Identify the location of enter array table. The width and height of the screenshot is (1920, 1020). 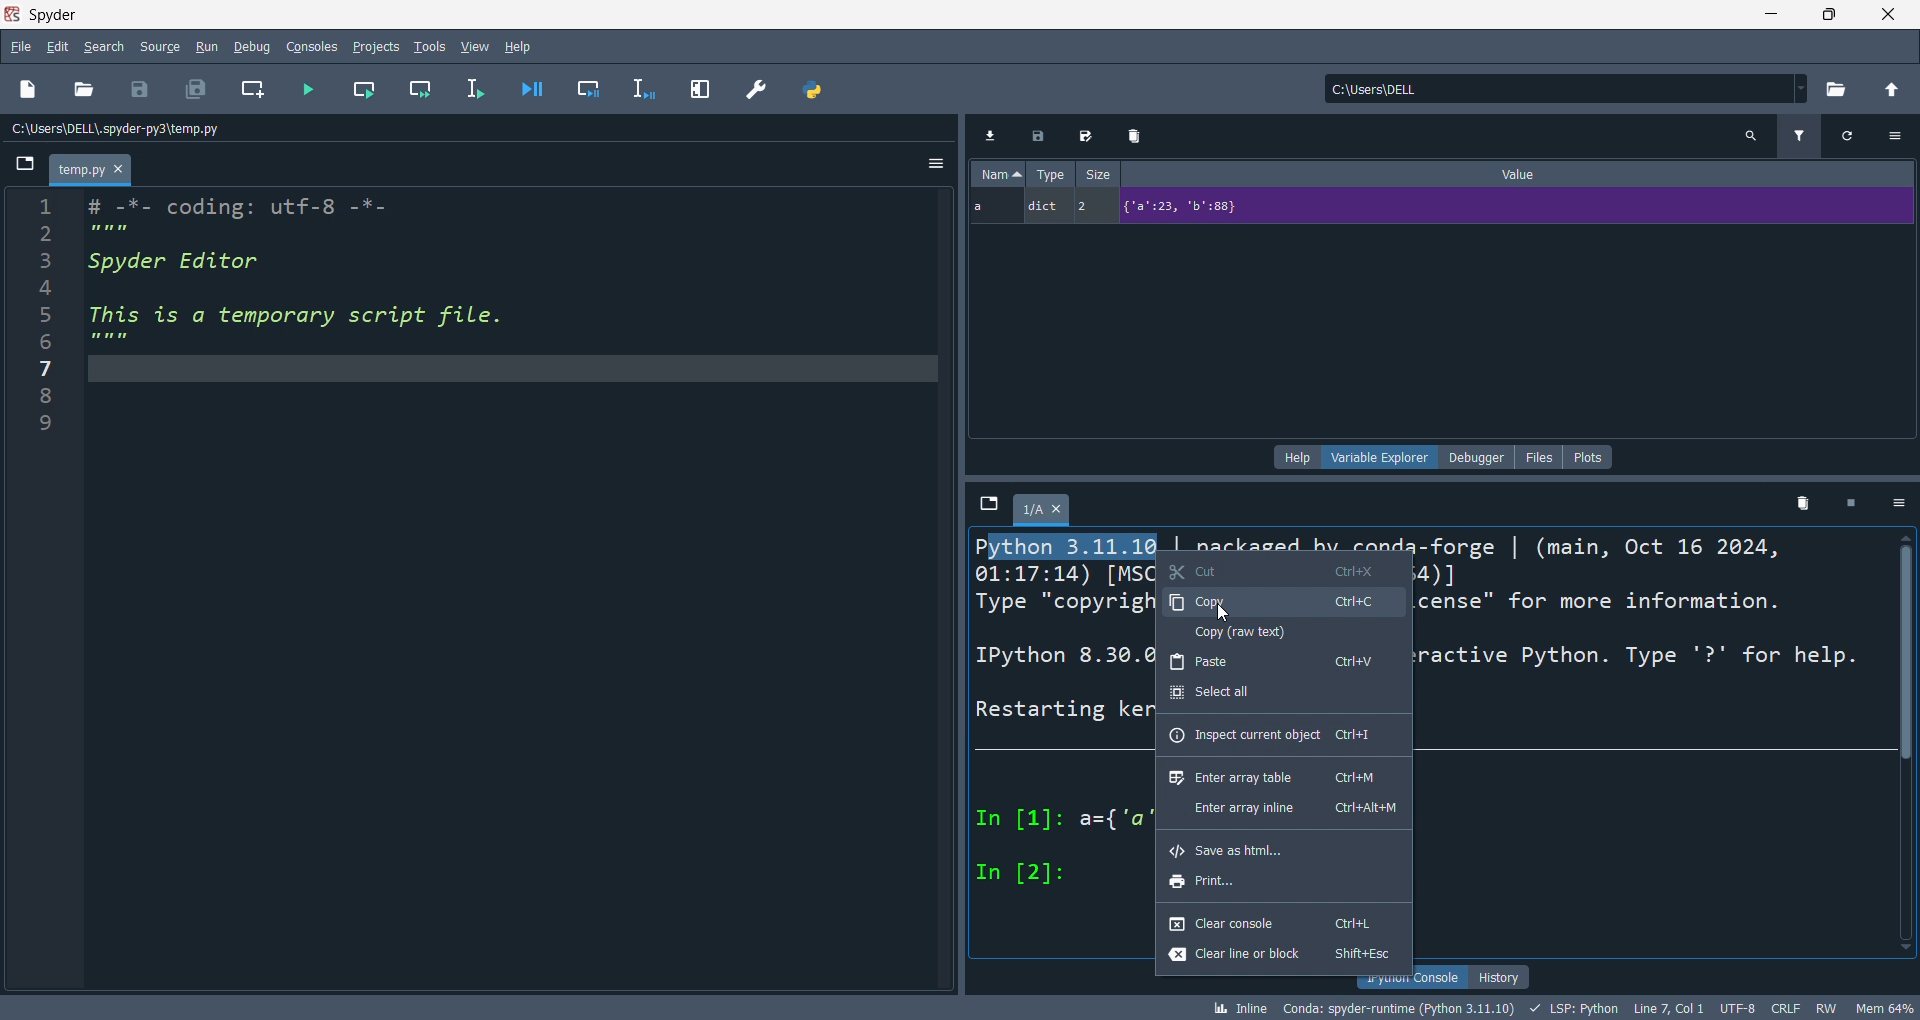
(1280, 777).